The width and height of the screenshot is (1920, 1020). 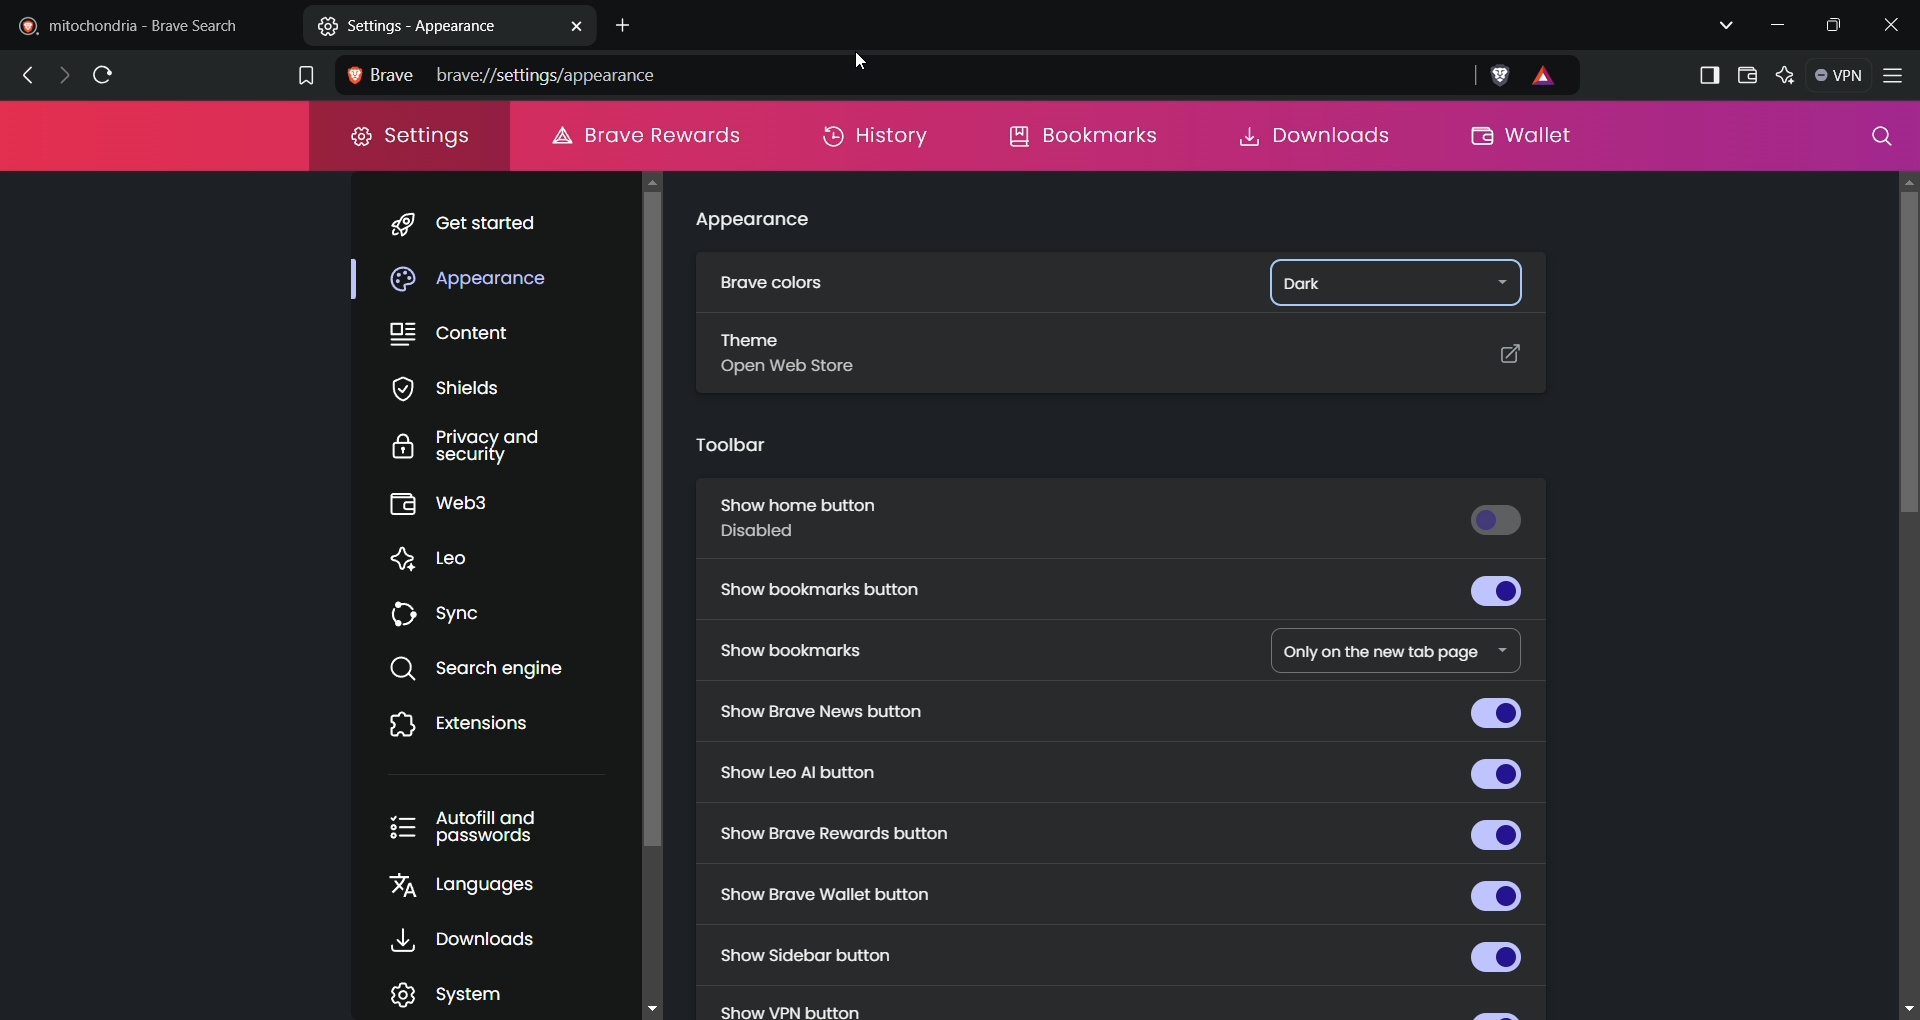 What do you see at coordinates (760, 223) in the screenshot?
I see `appearance` at bounding box center [760, 223].